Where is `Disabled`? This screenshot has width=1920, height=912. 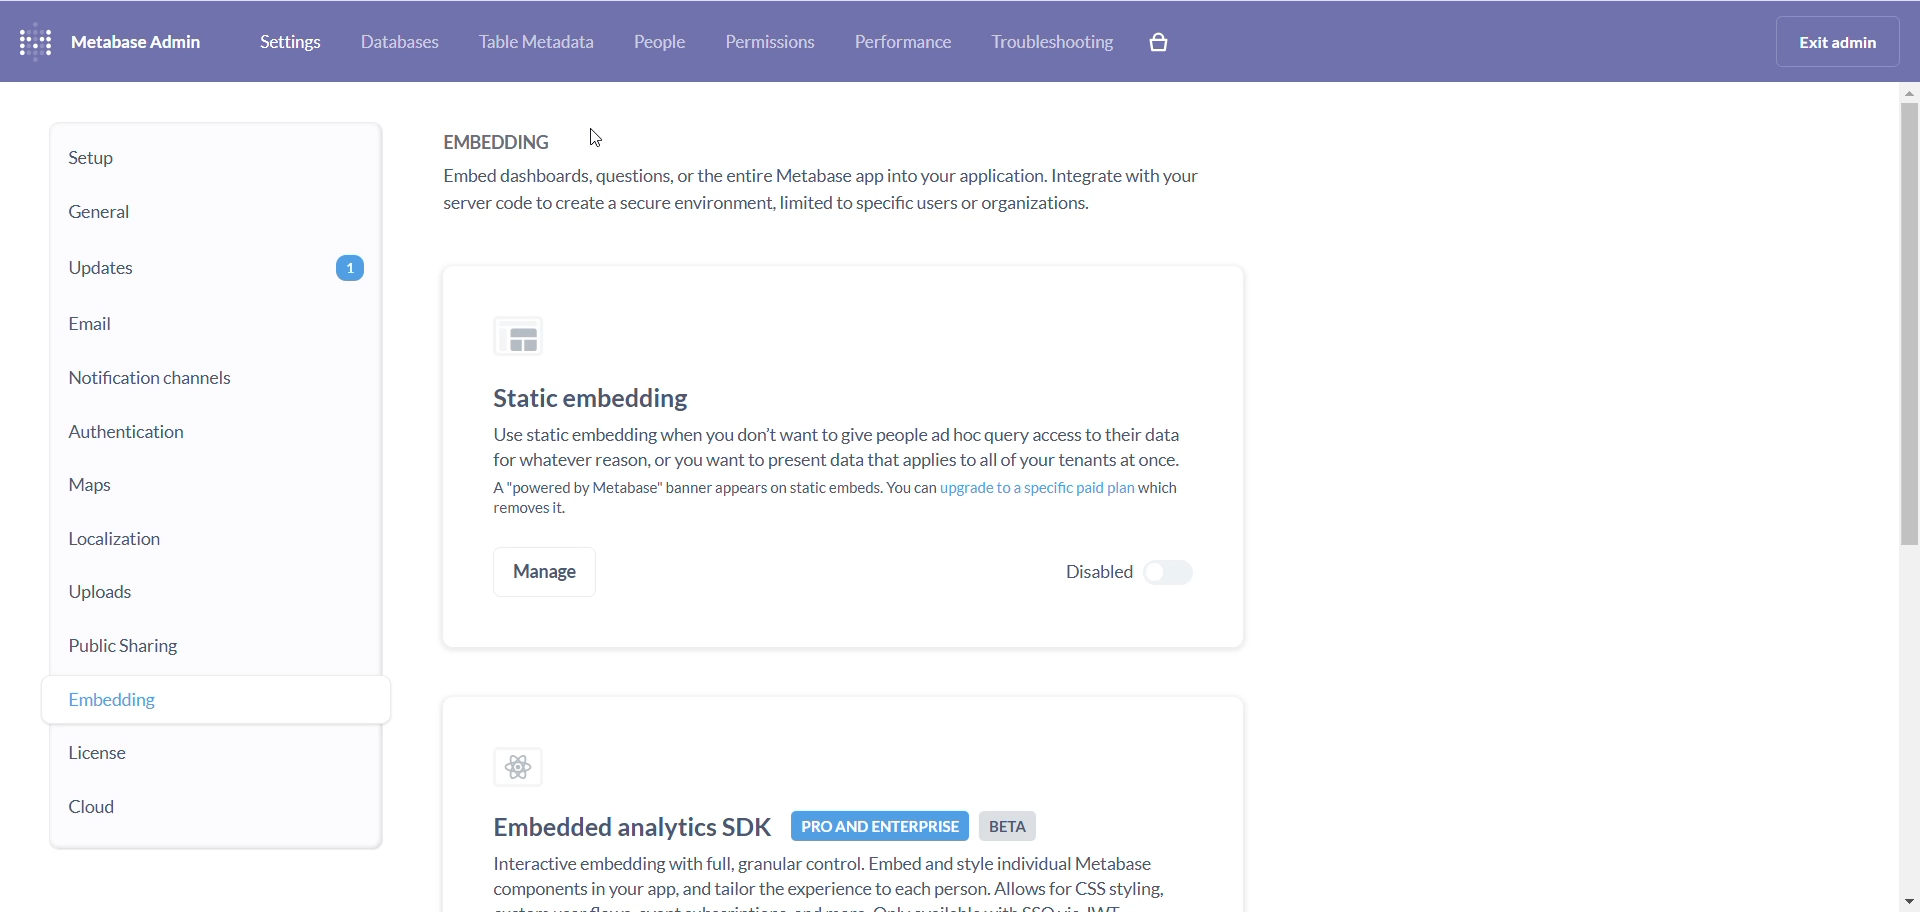 Disabled is located at coordinates (1116, 572).